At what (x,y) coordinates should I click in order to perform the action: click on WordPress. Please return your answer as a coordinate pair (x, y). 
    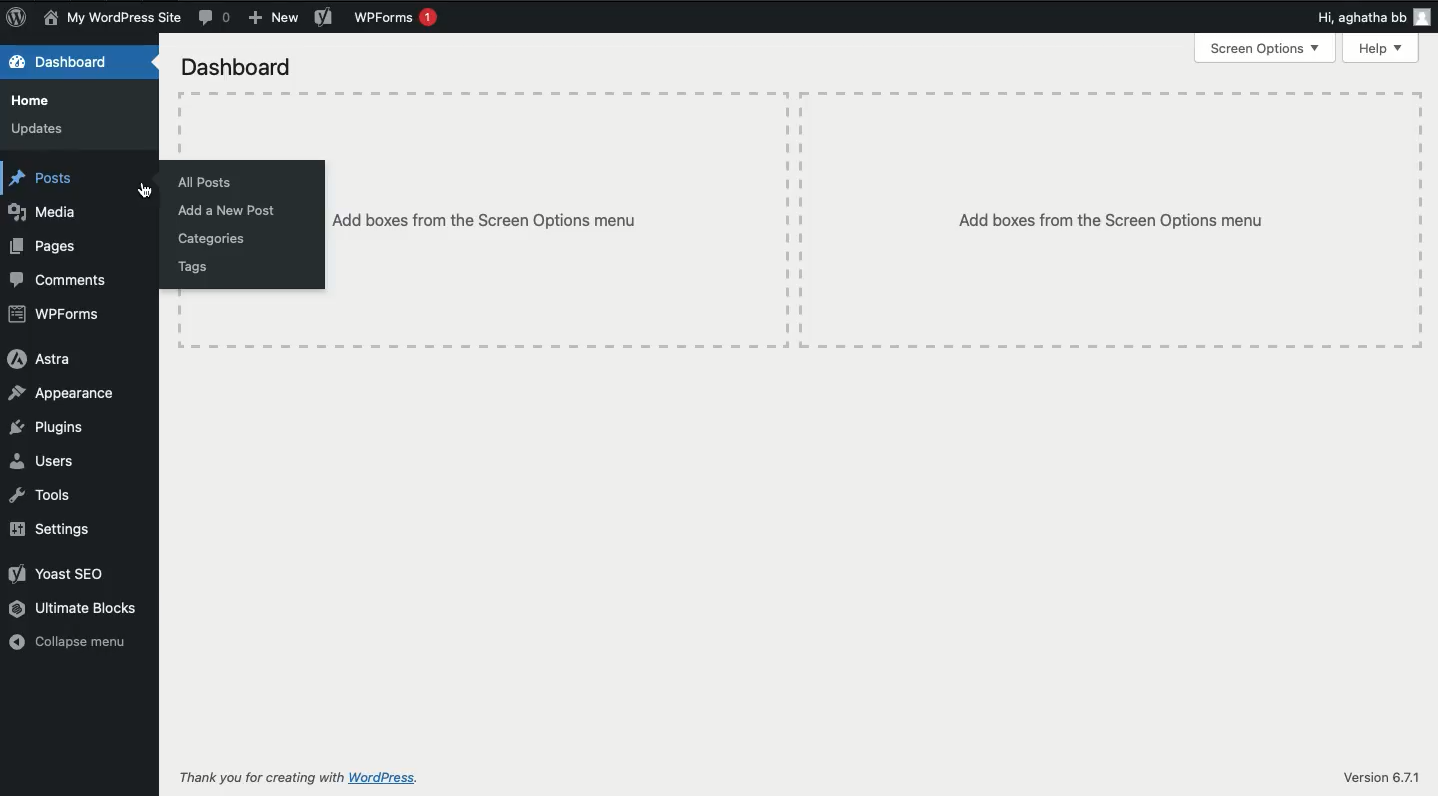
    Looking at the image, I should click on (386, 778).